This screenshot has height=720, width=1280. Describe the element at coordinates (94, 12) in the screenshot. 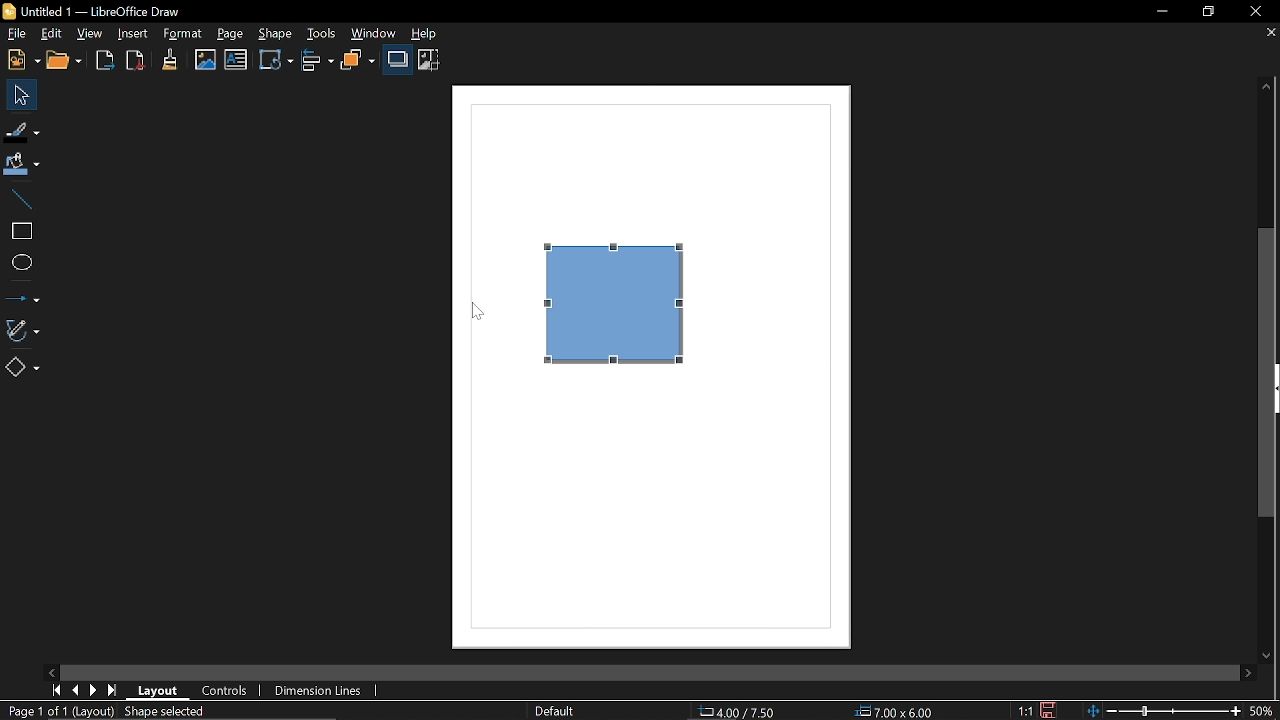

I see `Current window` at that location.